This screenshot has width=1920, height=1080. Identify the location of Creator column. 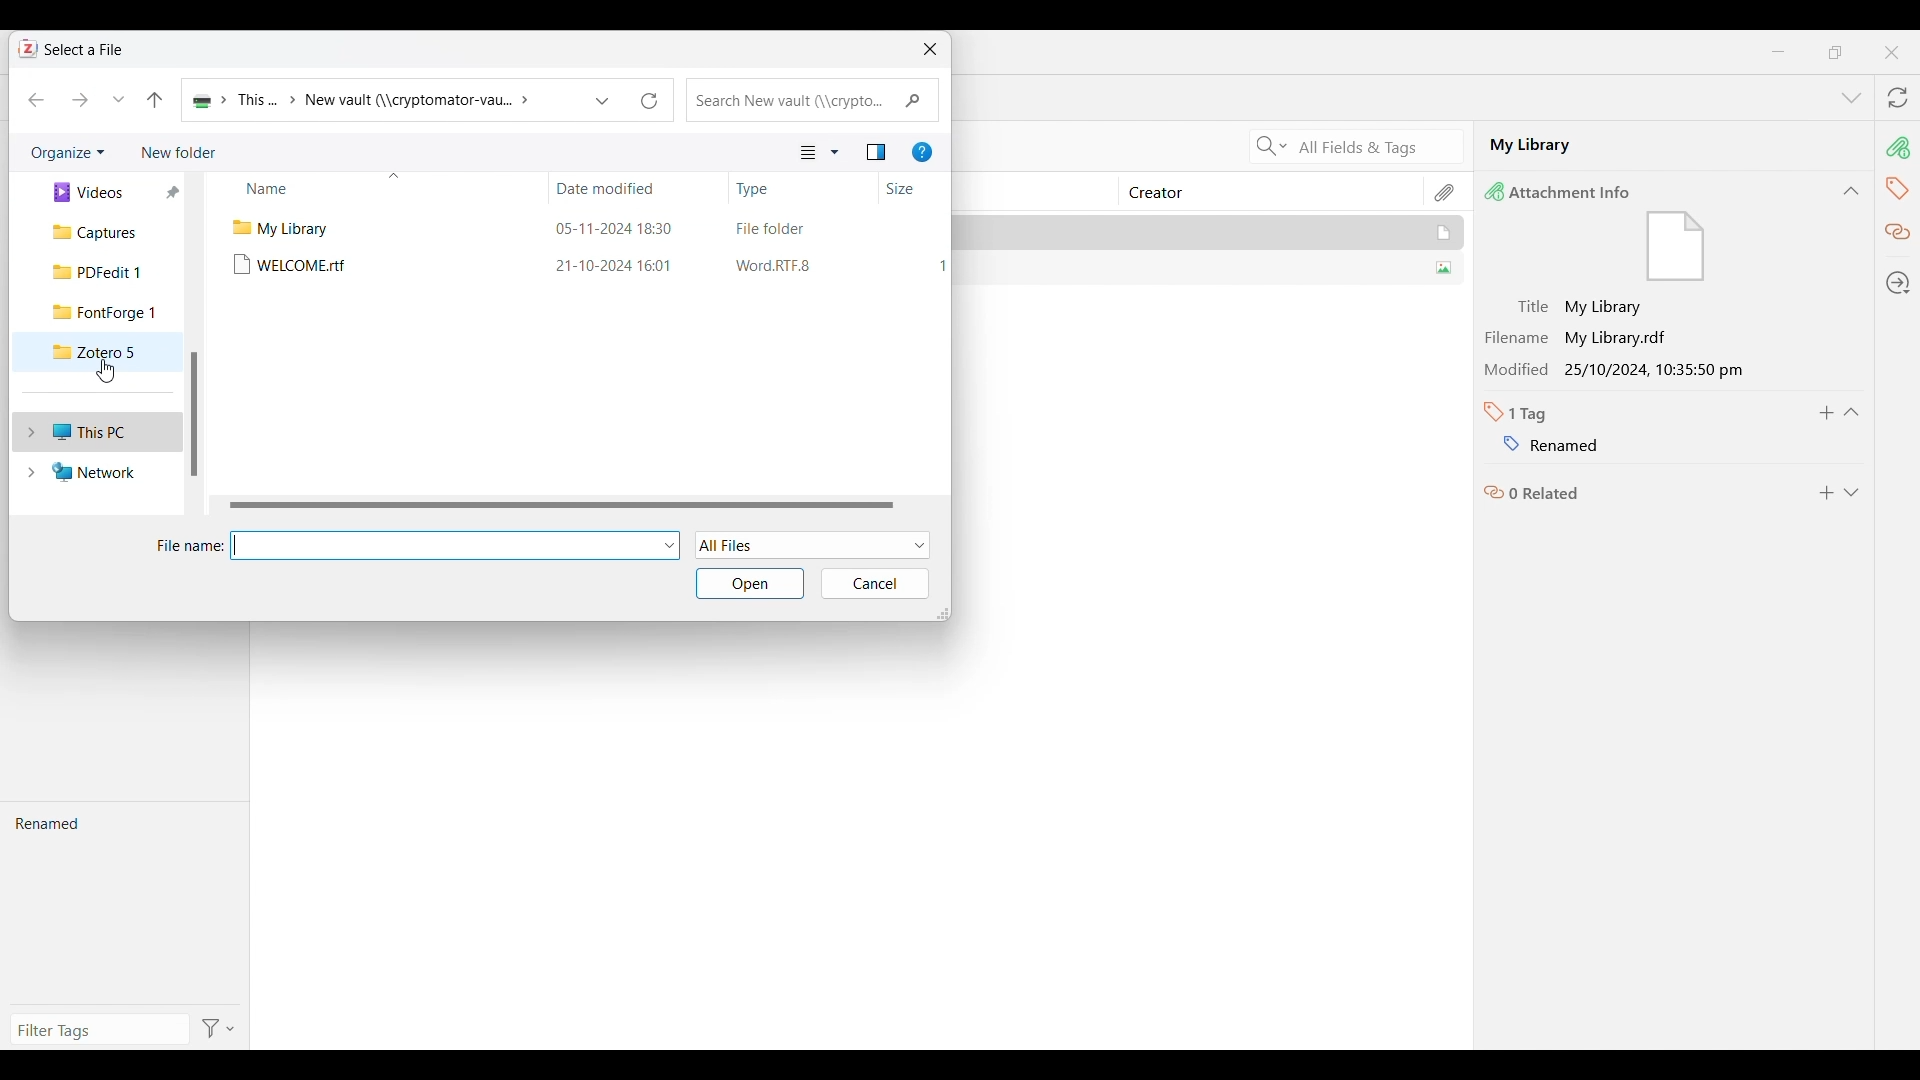
(1255, 191).